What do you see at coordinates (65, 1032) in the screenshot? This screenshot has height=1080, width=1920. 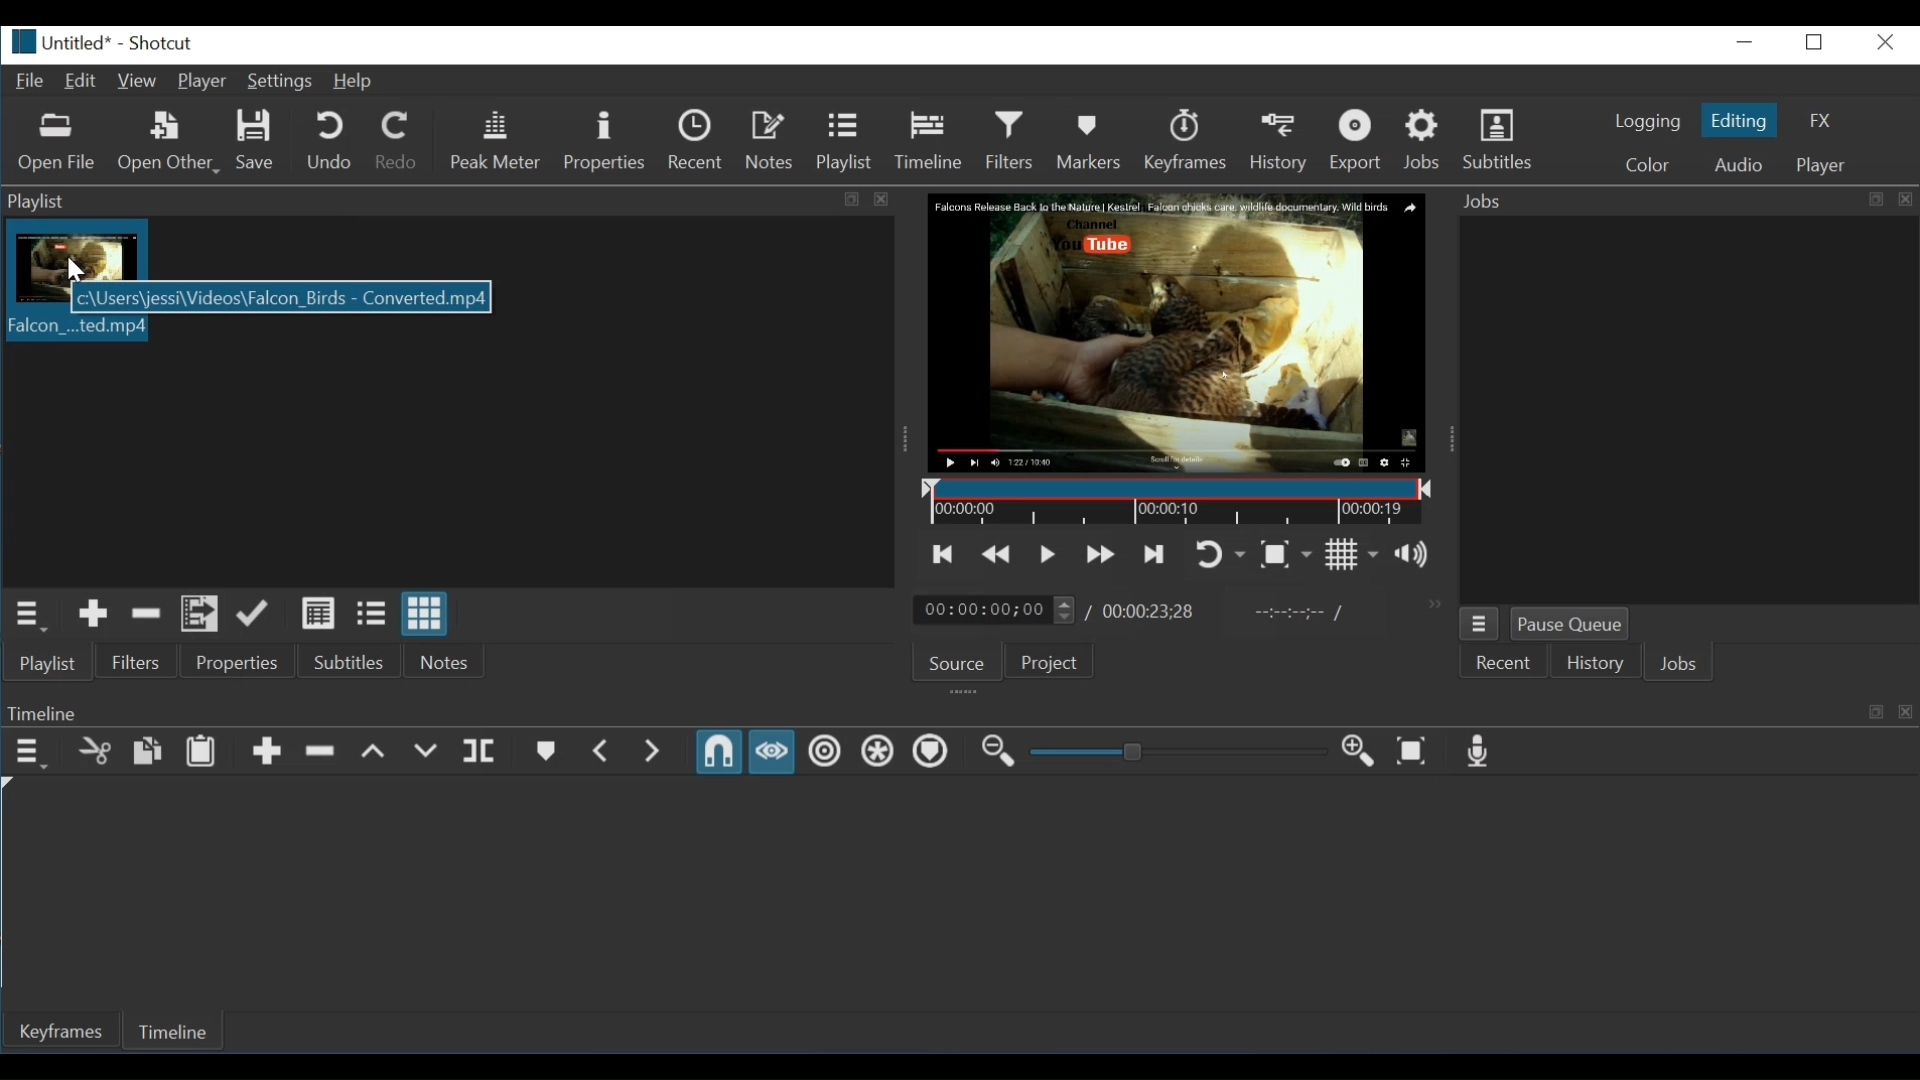 I see `Keyframe` at bounding box center [65, 1032].